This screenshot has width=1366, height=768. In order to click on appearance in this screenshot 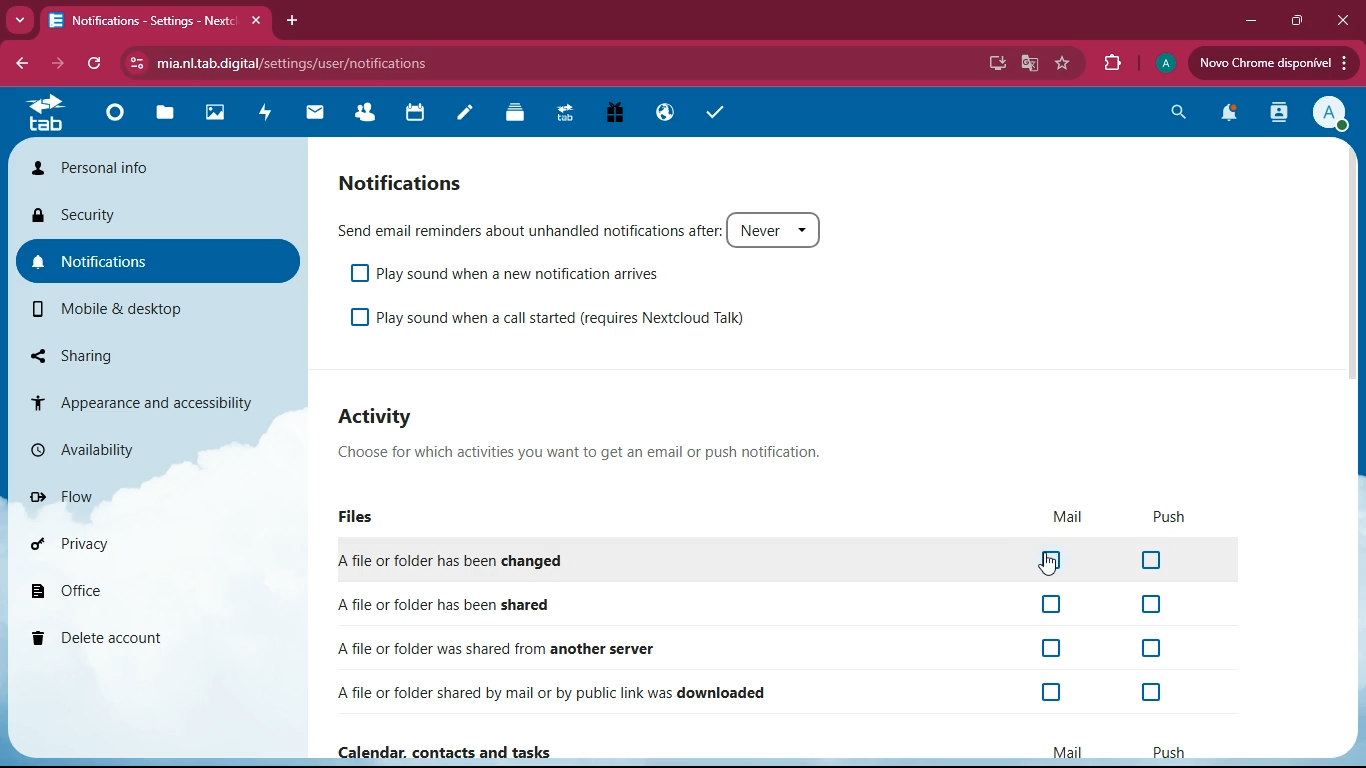, I will do `click(137, 399)`.